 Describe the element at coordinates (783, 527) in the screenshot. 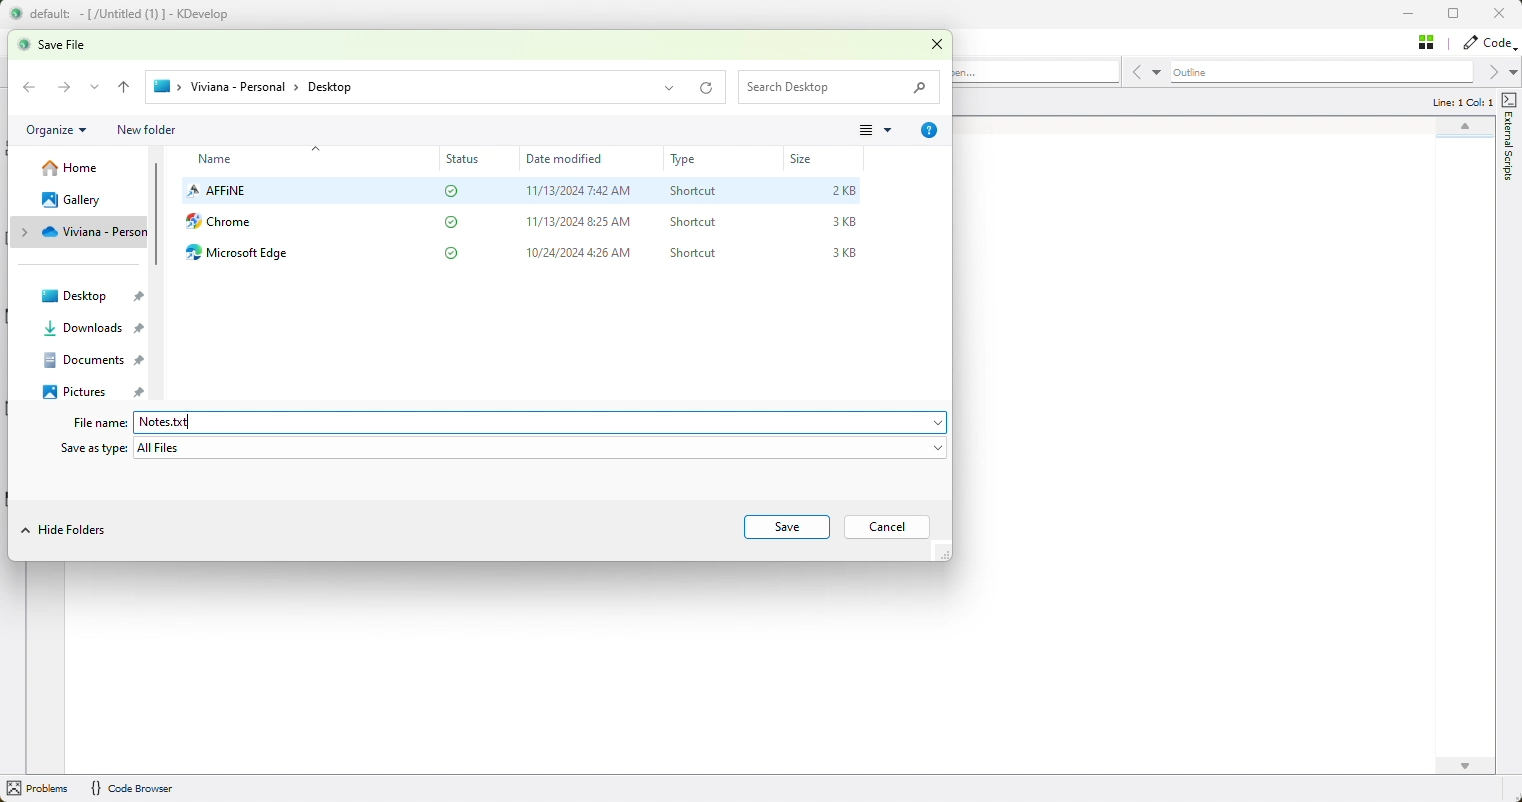

I see `save` at that location.